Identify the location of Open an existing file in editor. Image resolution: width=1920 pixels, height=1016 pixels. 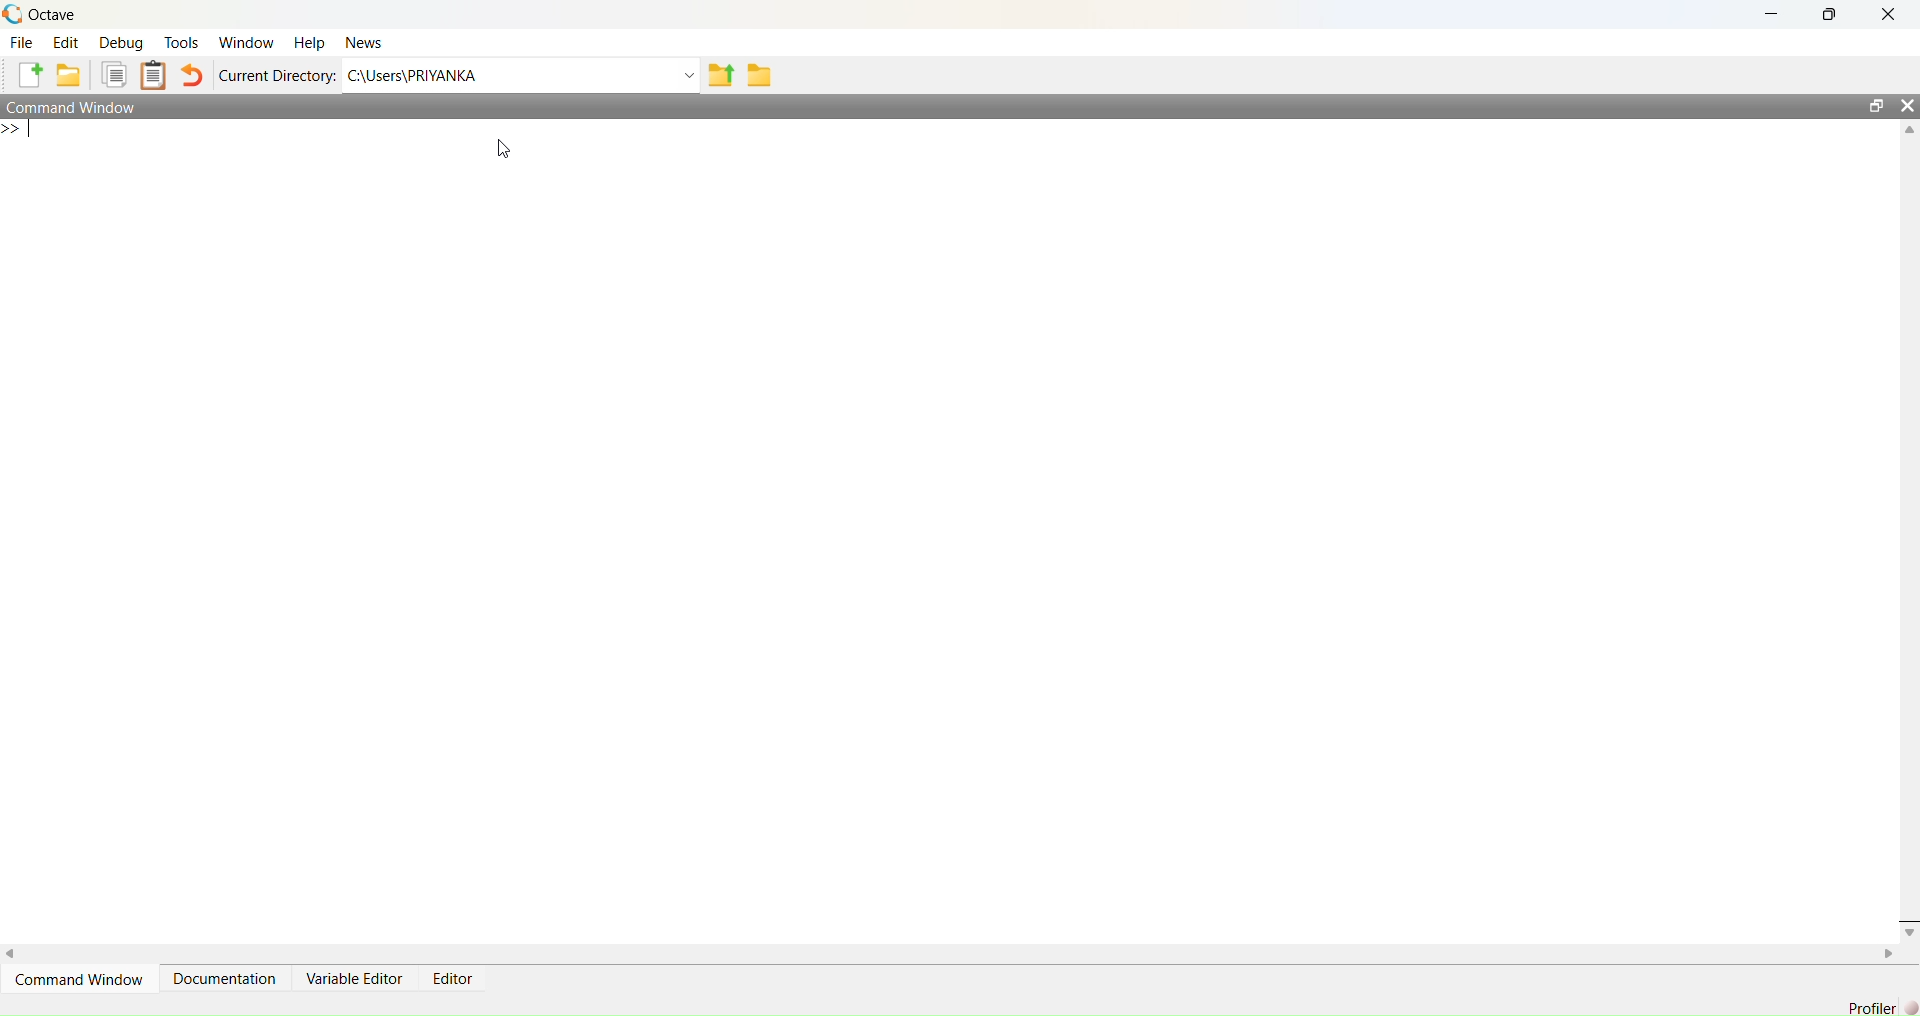
(68, 75).